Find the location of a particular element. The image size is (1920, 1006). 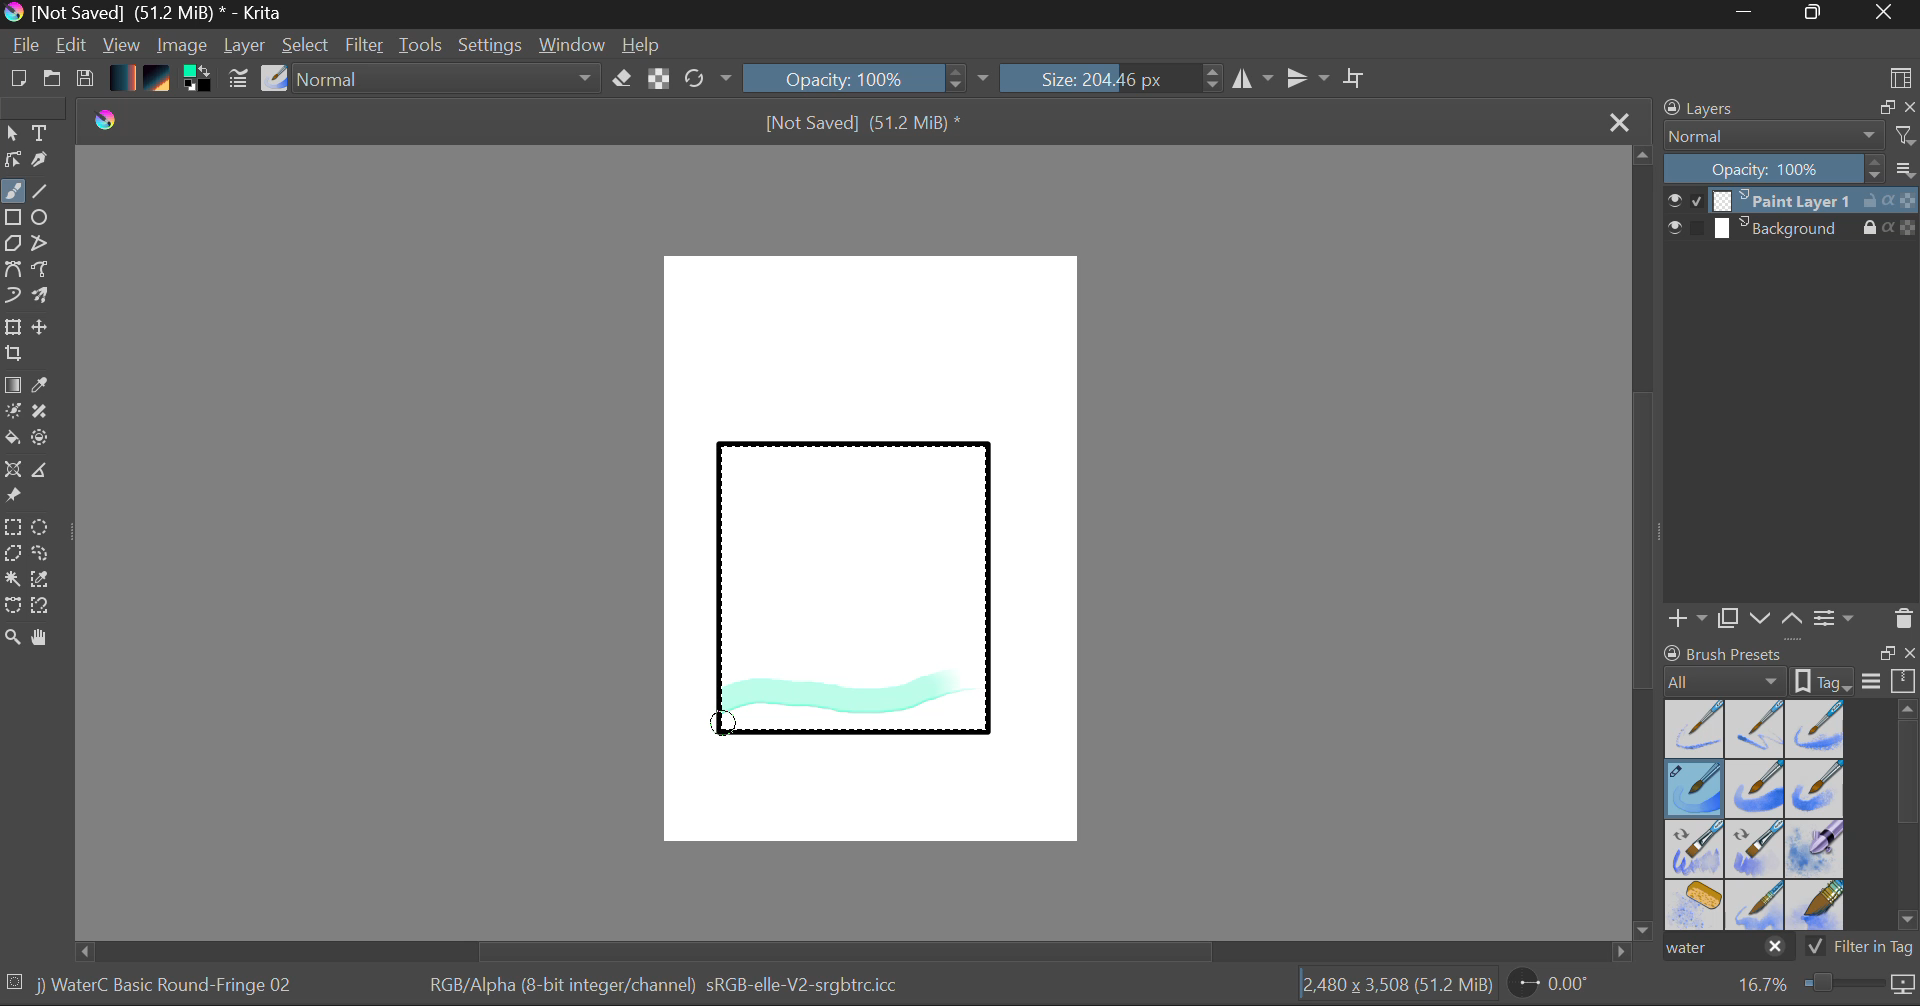

Similar Color Selector is located at coordinates (46, 580).